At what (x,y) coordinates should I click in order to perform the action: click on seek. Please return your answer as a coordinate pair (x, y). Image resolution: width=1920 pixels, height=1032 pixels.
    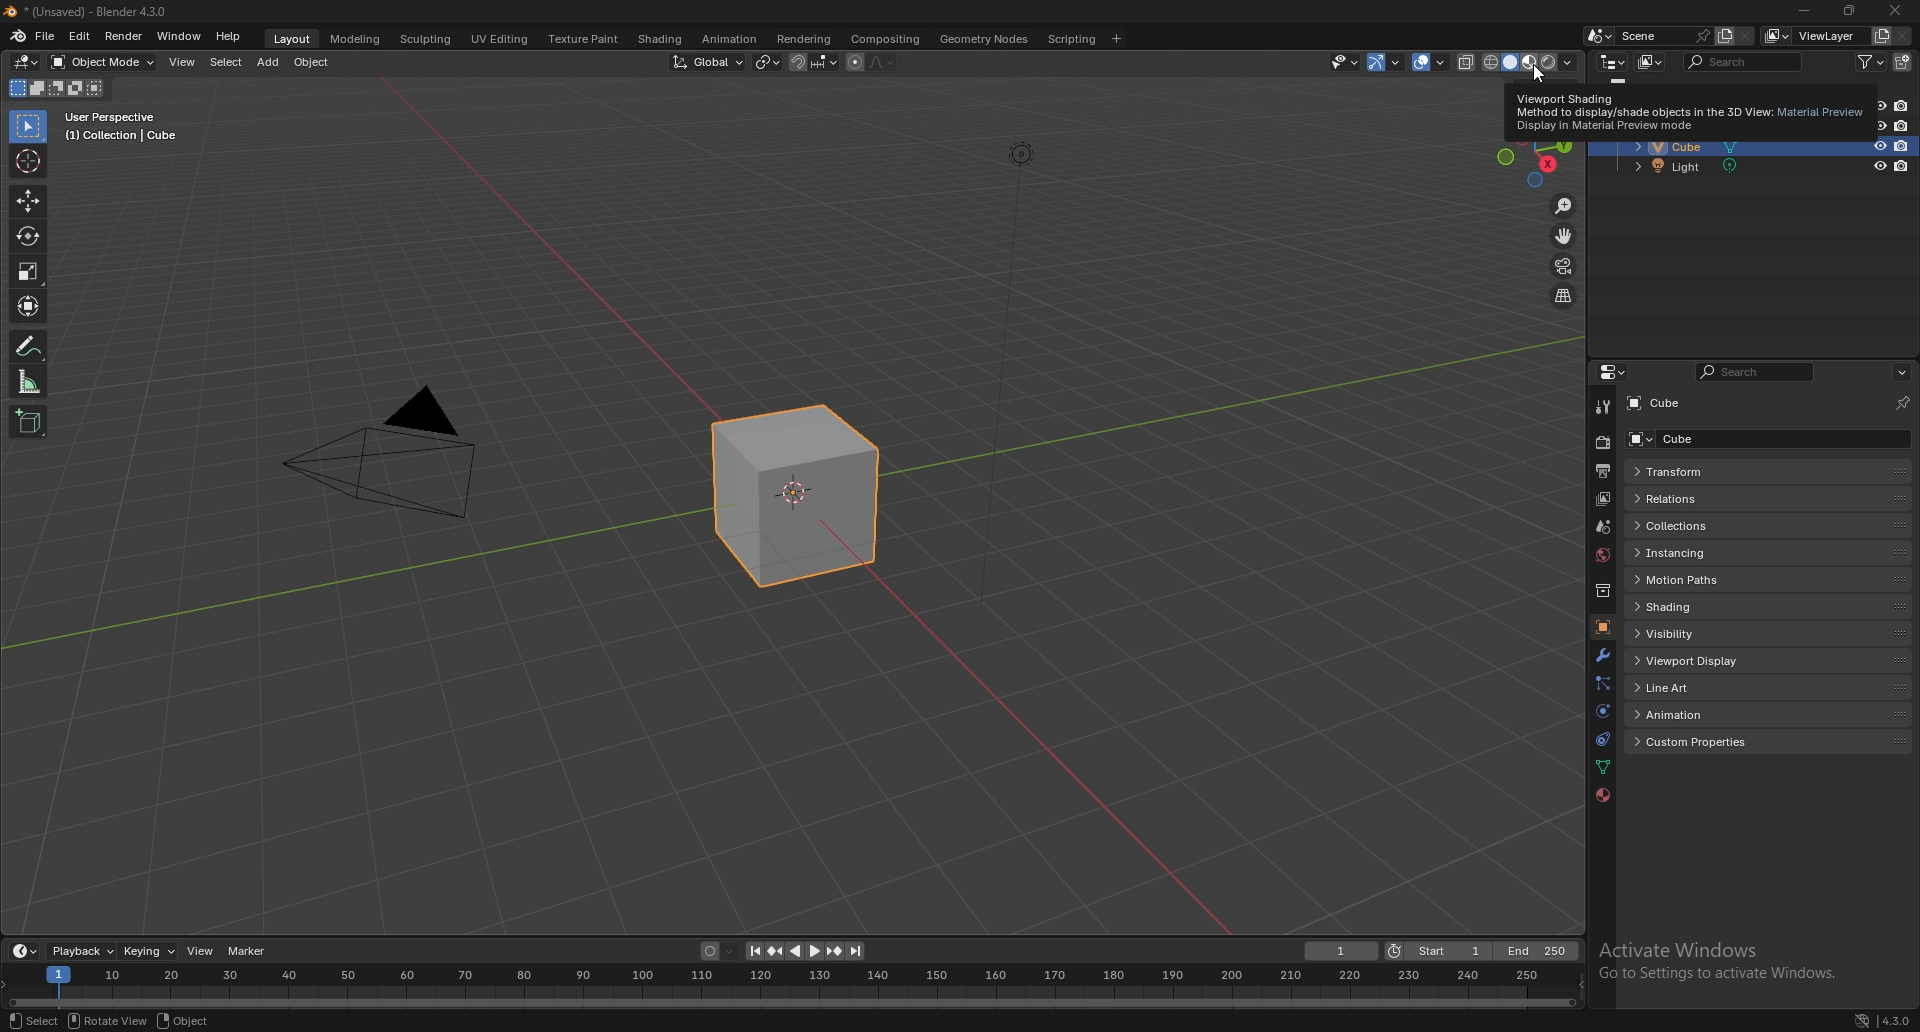
    Looking at the image, I should click on (795, 989).